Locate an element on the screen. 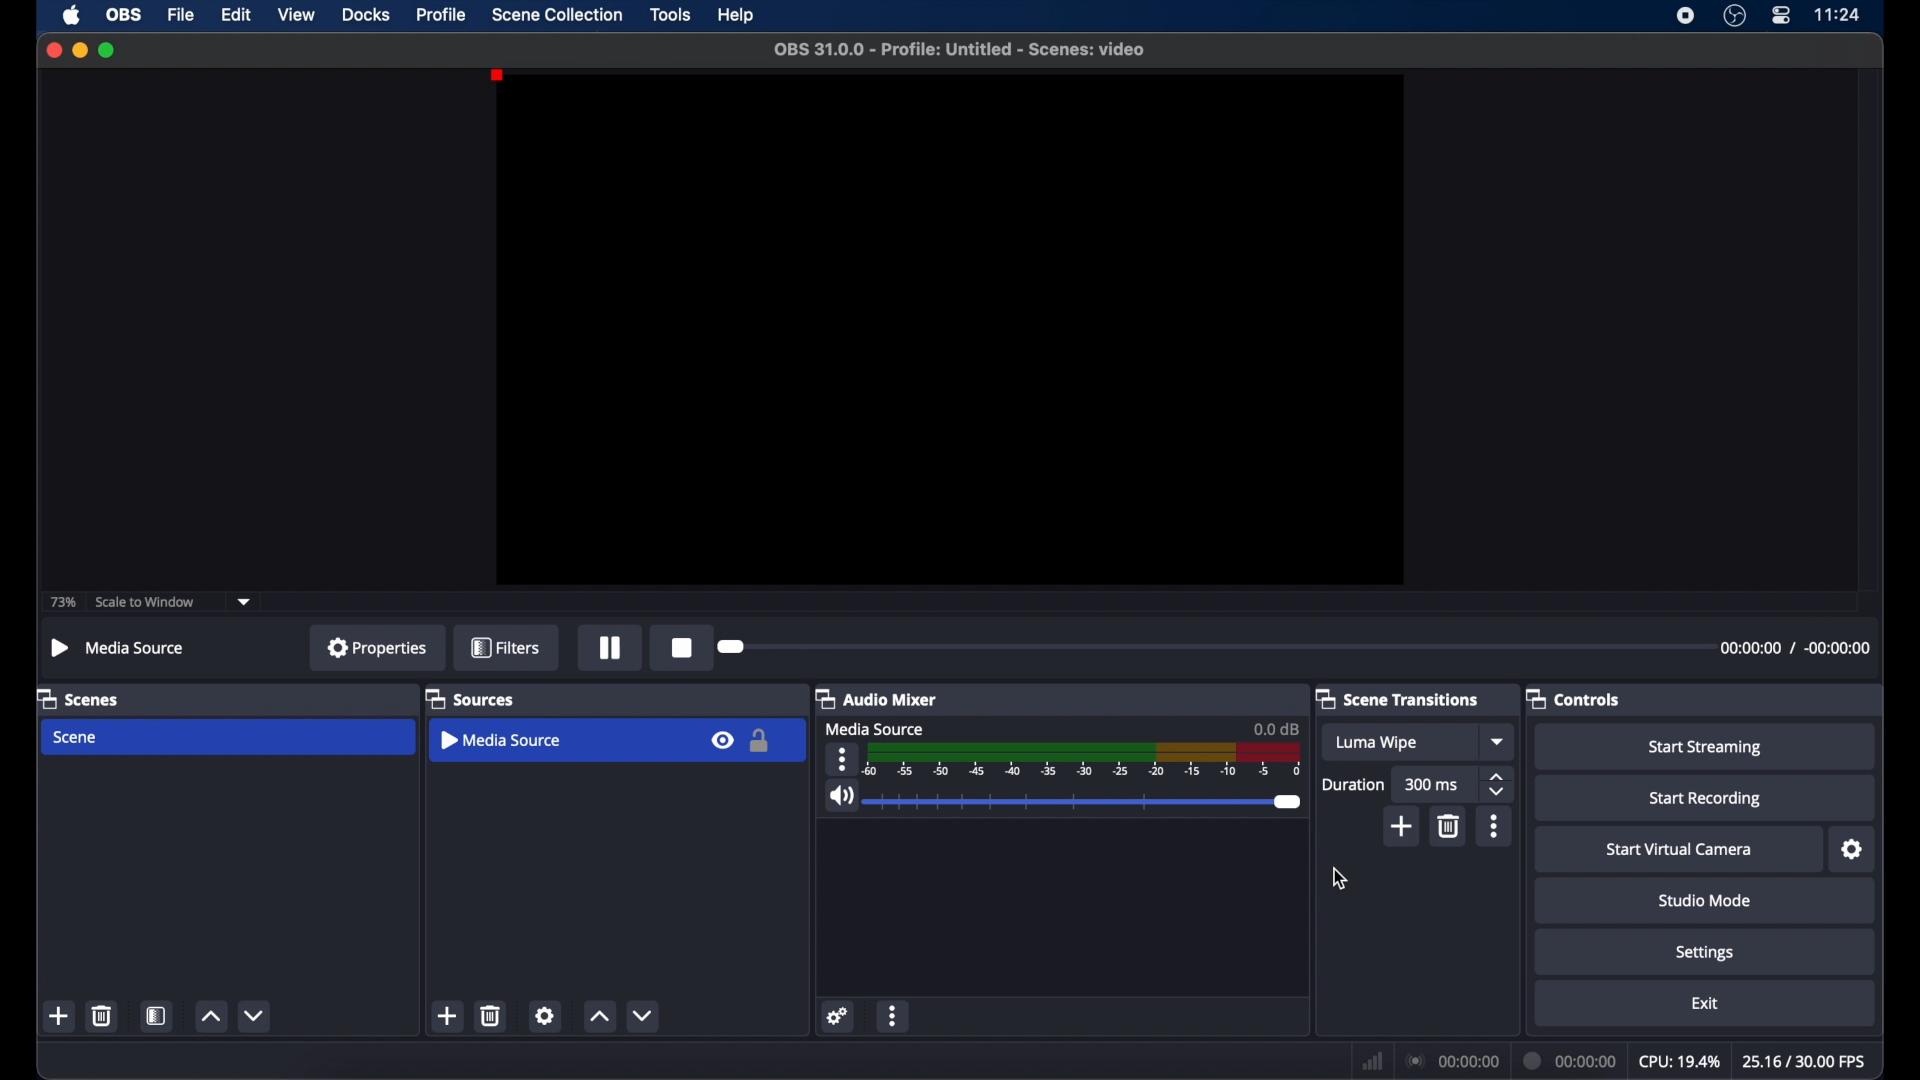  minimize is located at coordinates (79, 50).